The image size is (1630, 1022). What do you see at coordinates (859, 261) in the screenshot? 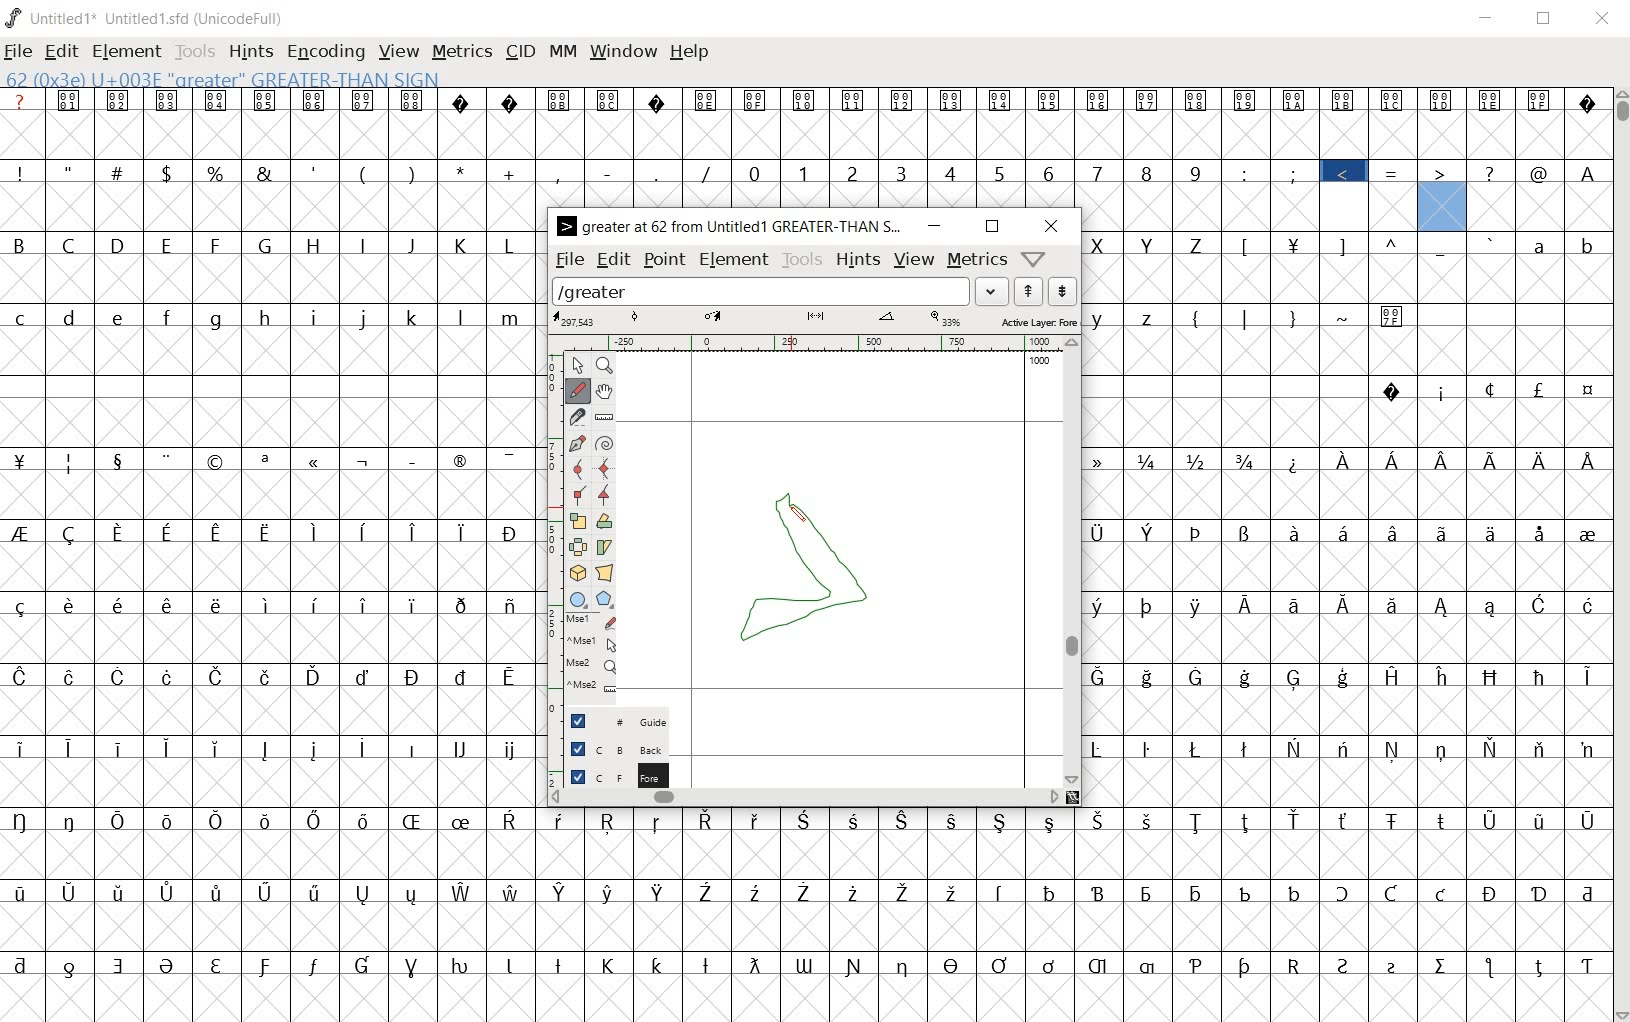
I see `hints` at bounding box center [859, 261].